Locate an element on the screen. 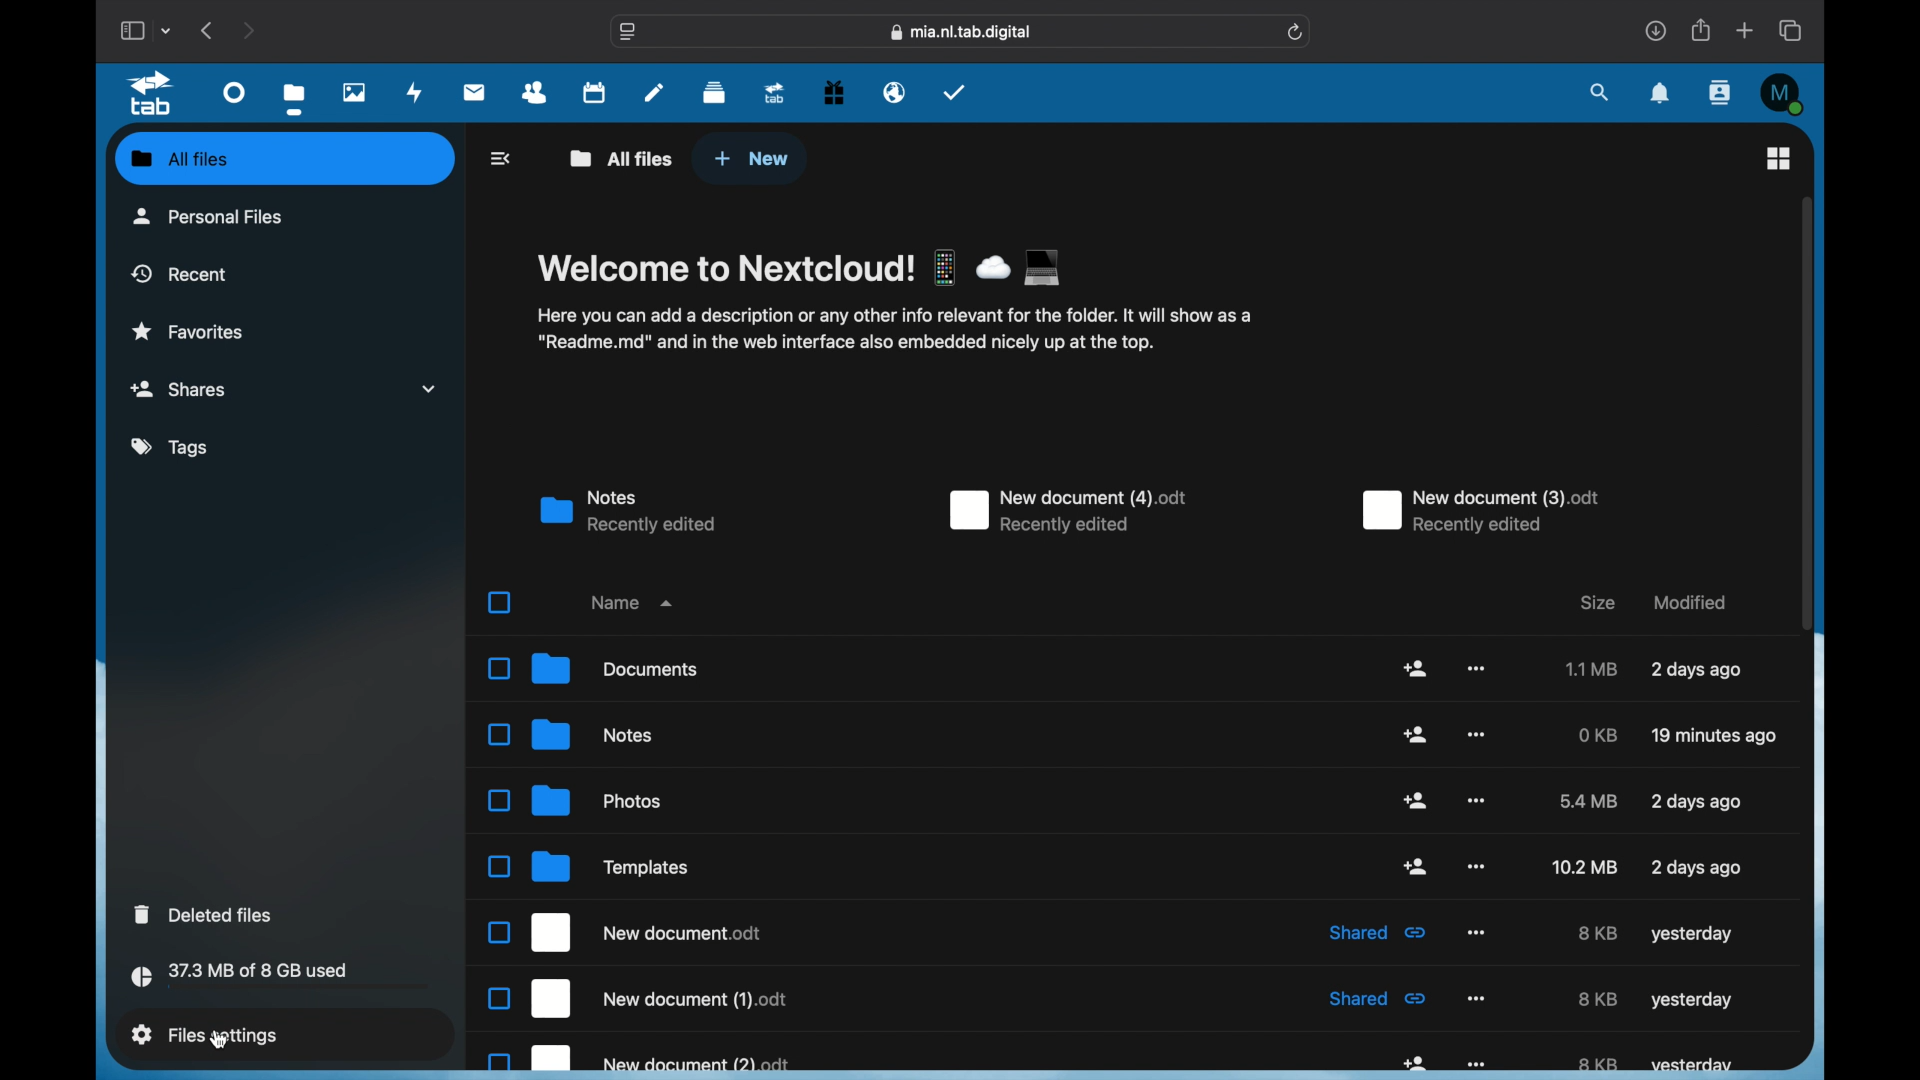  cursor is located at coordinates (221, 1034).